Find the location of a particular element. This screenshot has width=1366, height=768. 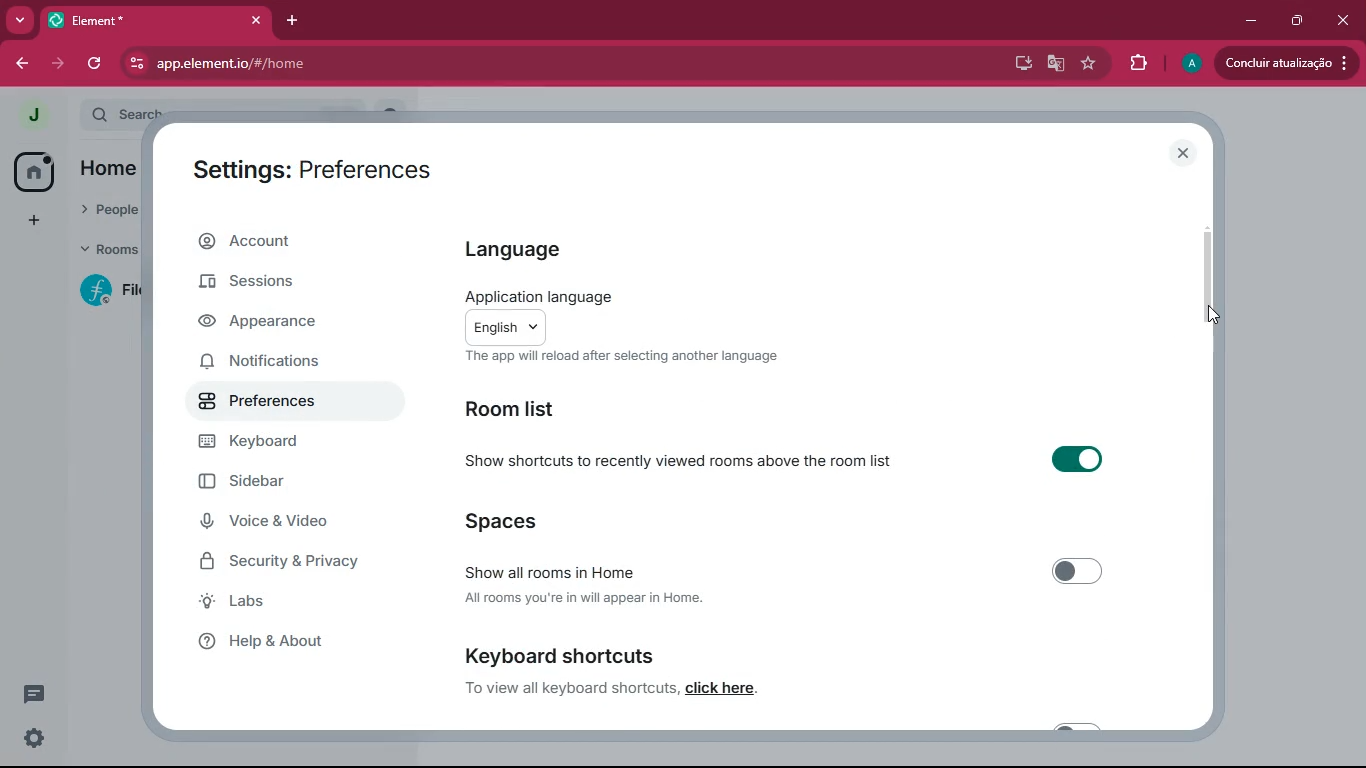

extensions is located at coordinates (1140, 63).